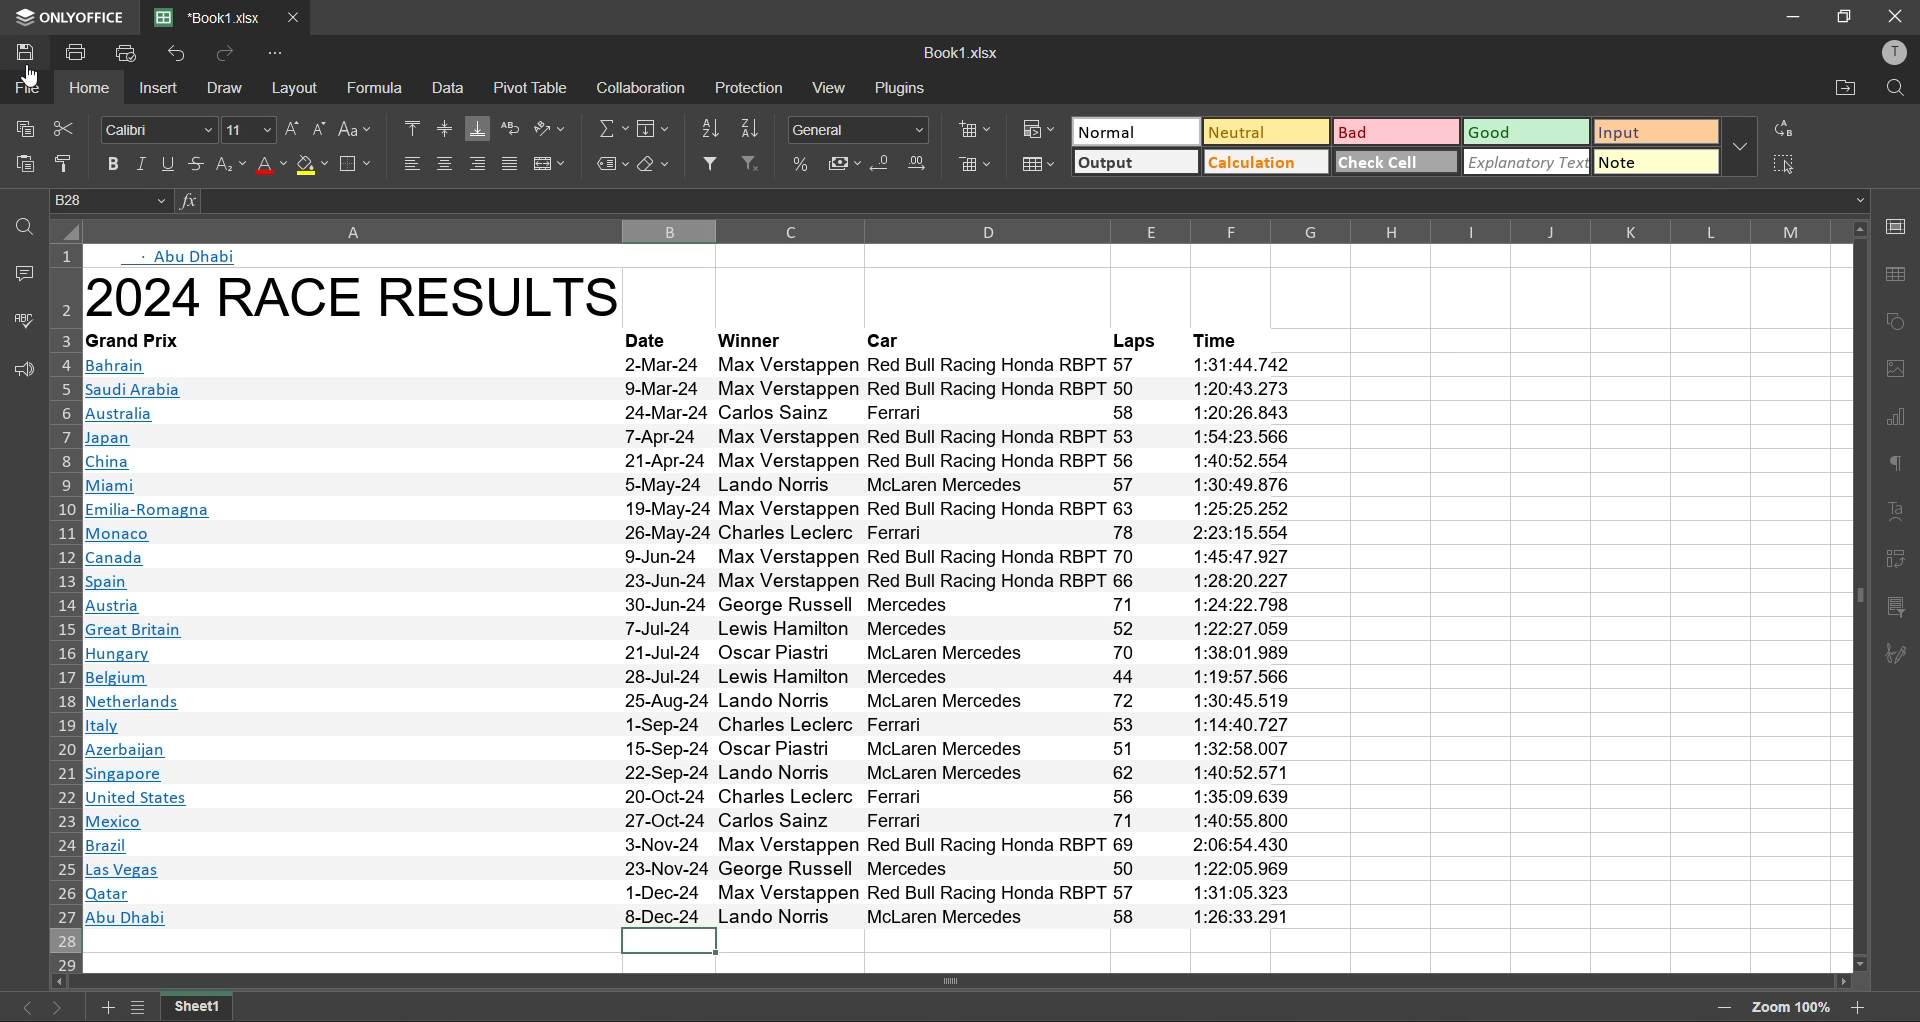  What do you see at coordinates (690, 773) in the screenshot?
I see `Singapore 22-Sep-24 Lando Norris McLaren Mercedes 62 1:40:52.571` at bounding box center [690, 773].